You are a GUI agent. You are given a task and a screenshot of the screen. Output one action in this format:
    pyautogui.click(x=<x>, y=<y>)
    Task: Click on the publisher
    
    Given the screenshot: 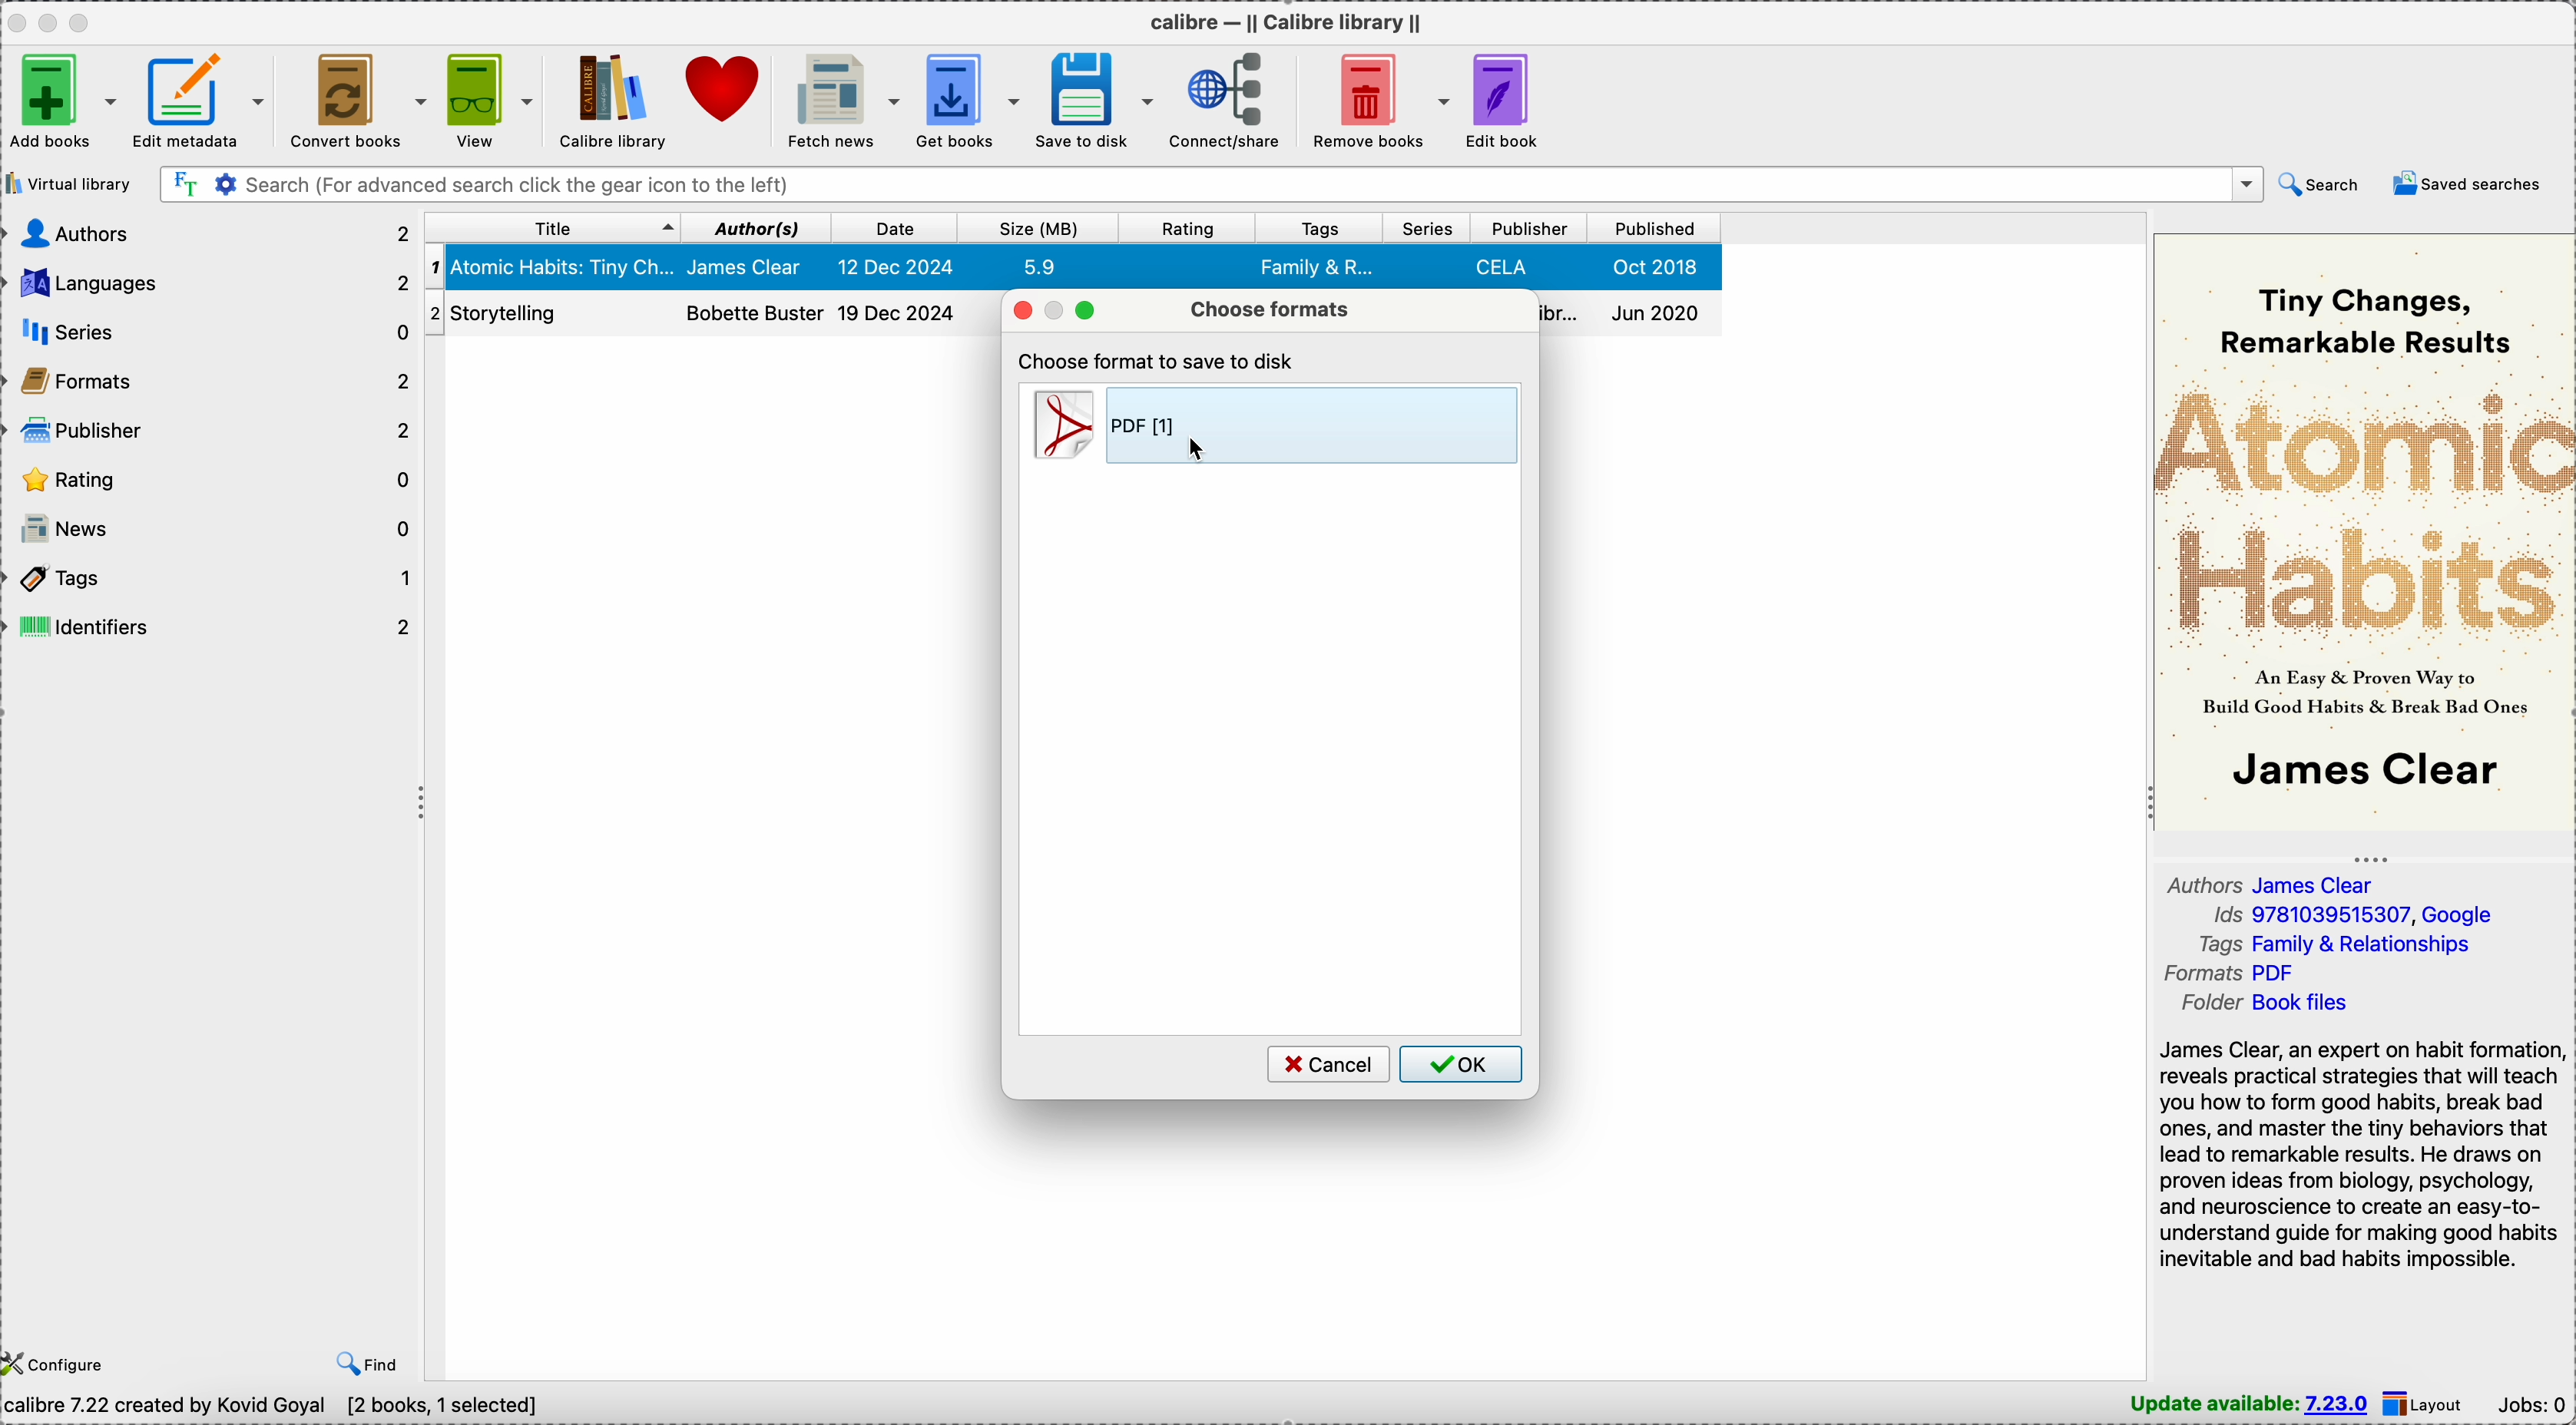 What is the action you would take?
    pyautogui.click(x=214, y=431)
    